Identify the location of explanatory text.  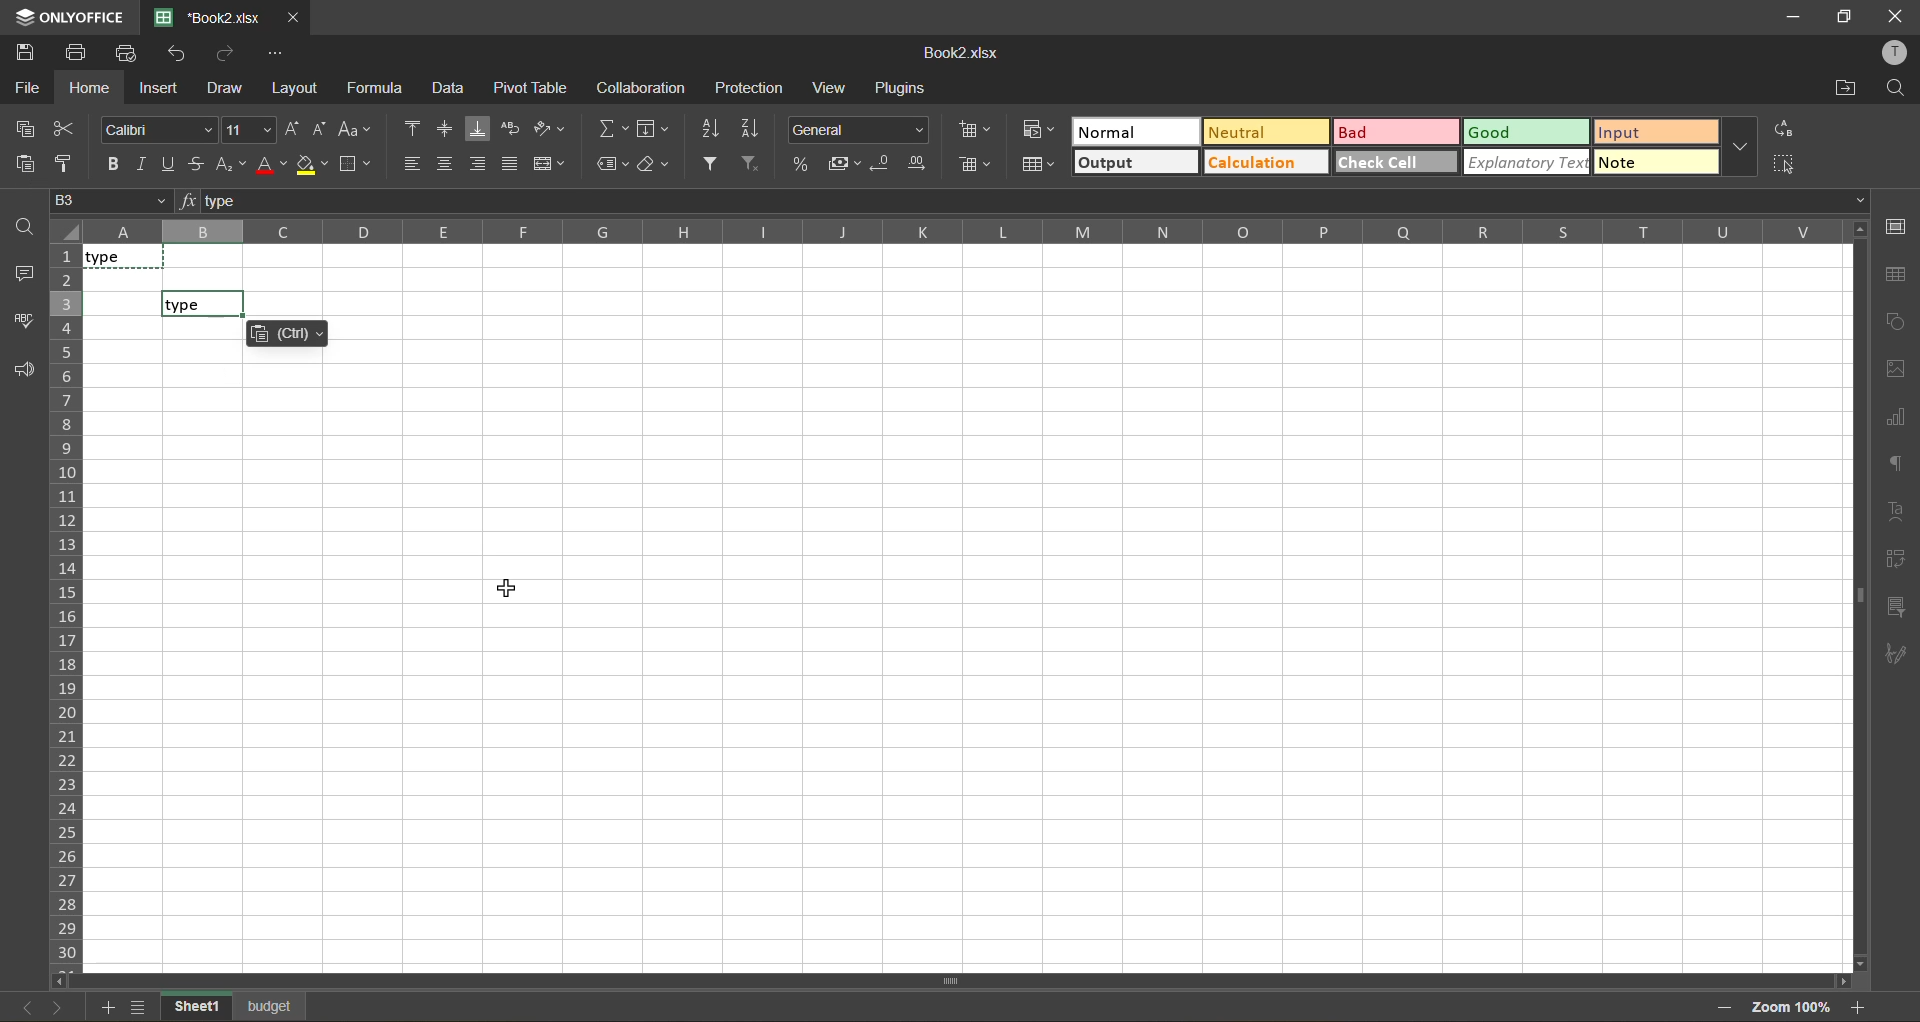
(1526, 162).